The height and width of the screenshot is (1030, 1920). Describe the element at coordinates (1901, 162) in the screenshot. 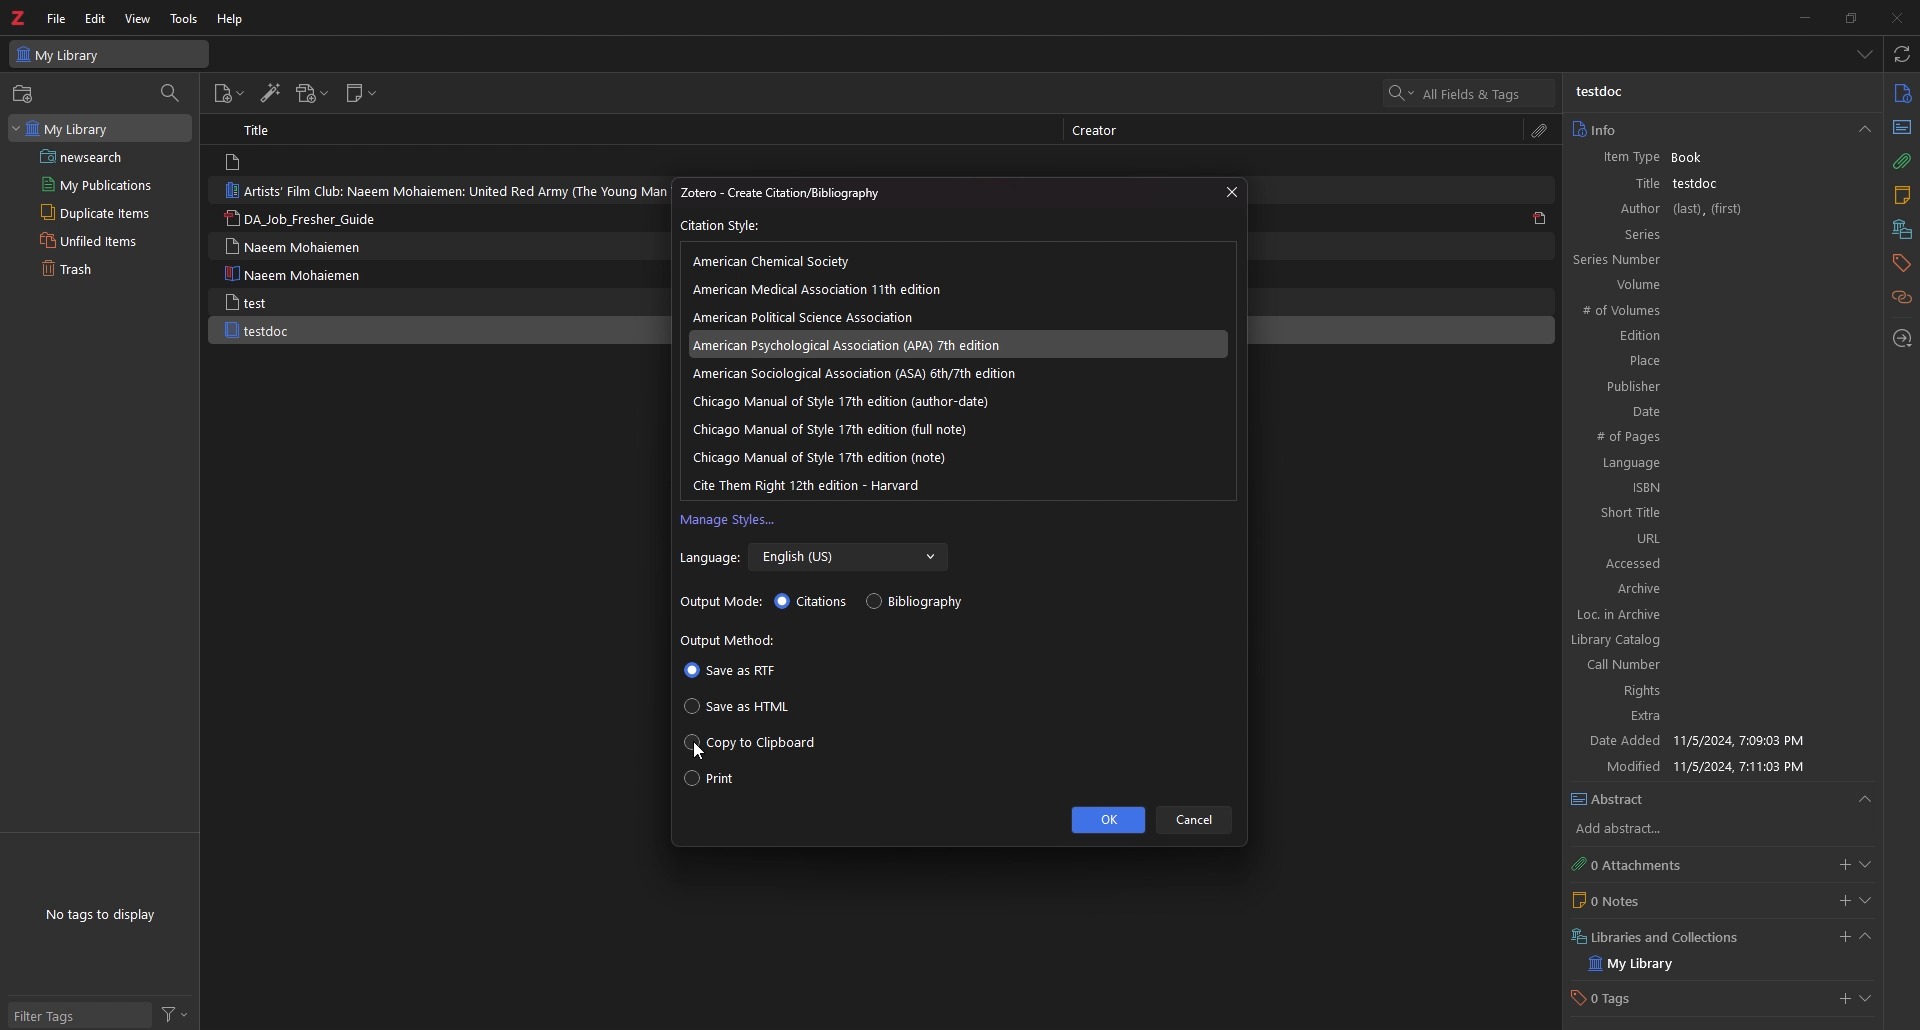

I see `attachment` at that location.